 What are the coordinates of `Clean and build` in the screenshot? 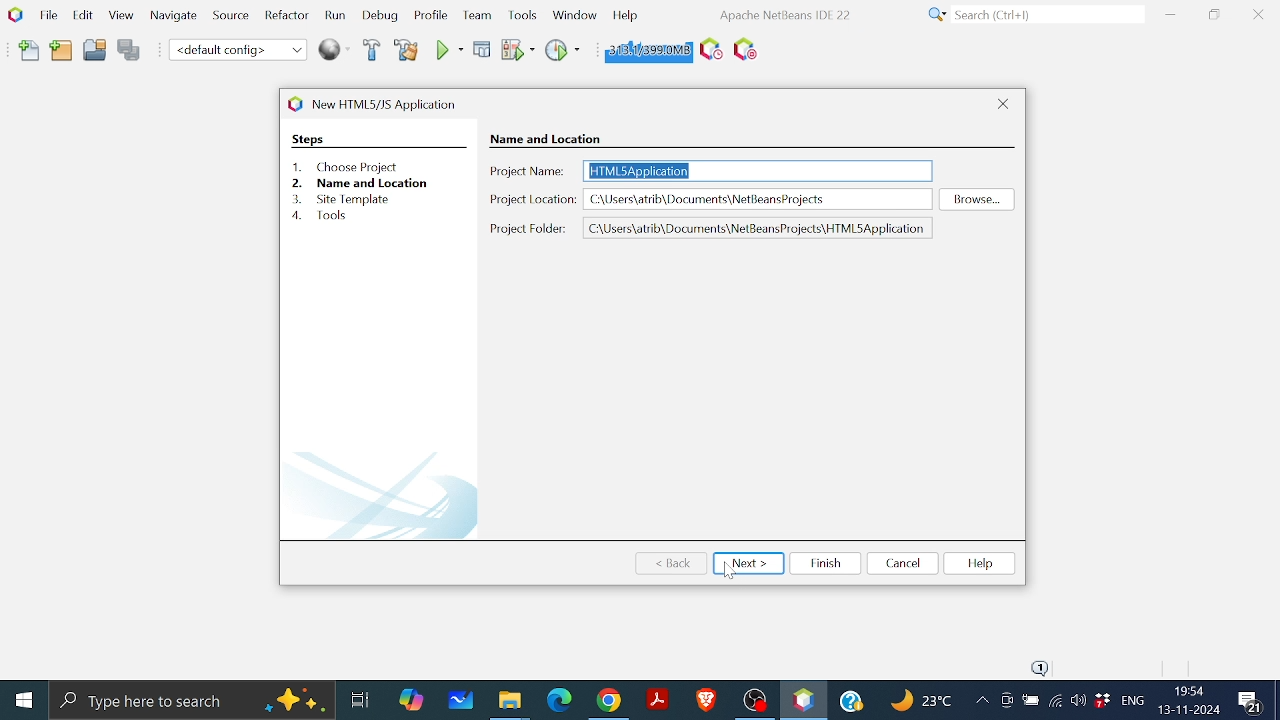 It's located at (406, 49).